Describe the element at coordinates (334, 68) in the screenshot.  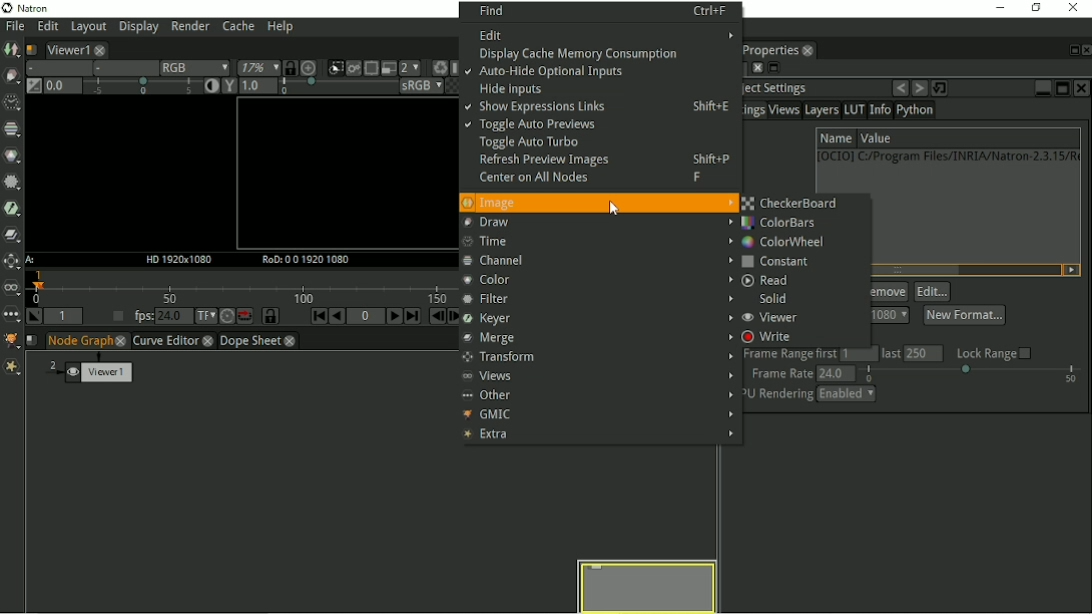
I see `Clips the portion of the image` at that location.